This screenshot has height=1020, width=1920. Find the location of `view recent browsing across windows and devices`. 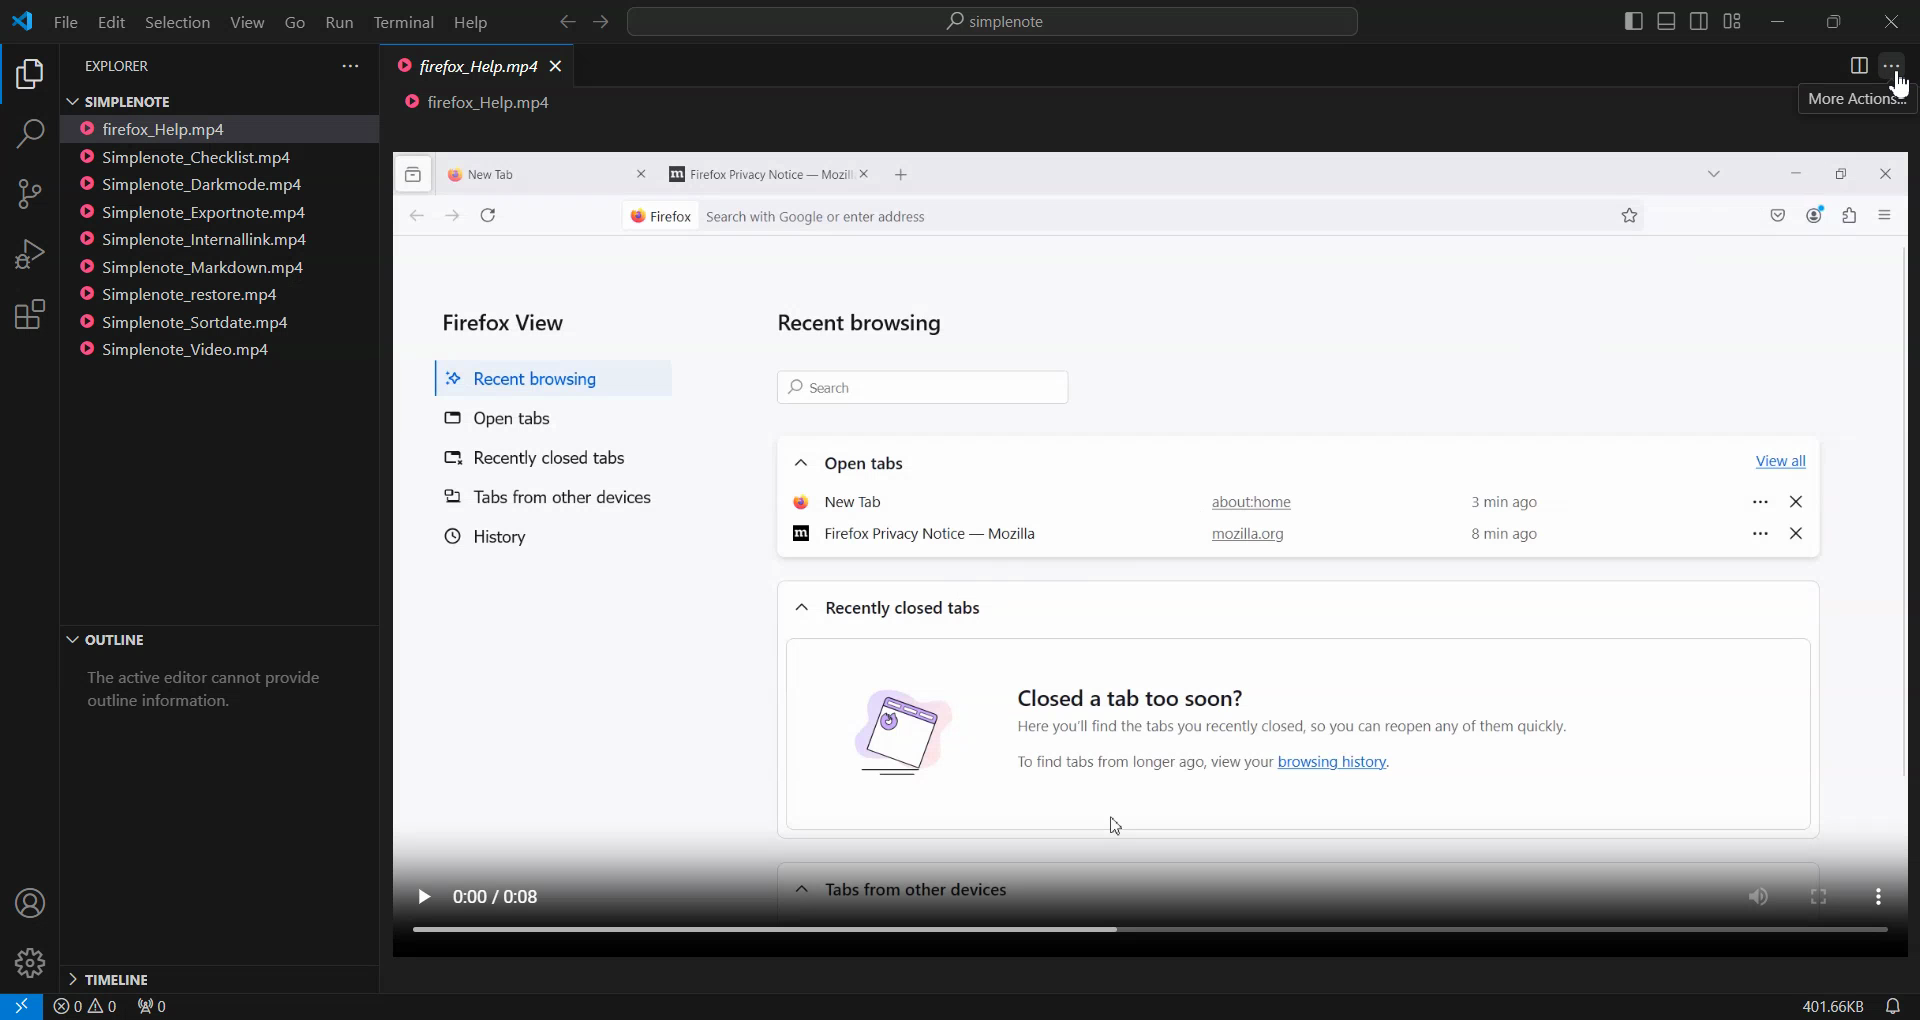

view recent browsing across windows and devices is located at coordinates (414, 174).